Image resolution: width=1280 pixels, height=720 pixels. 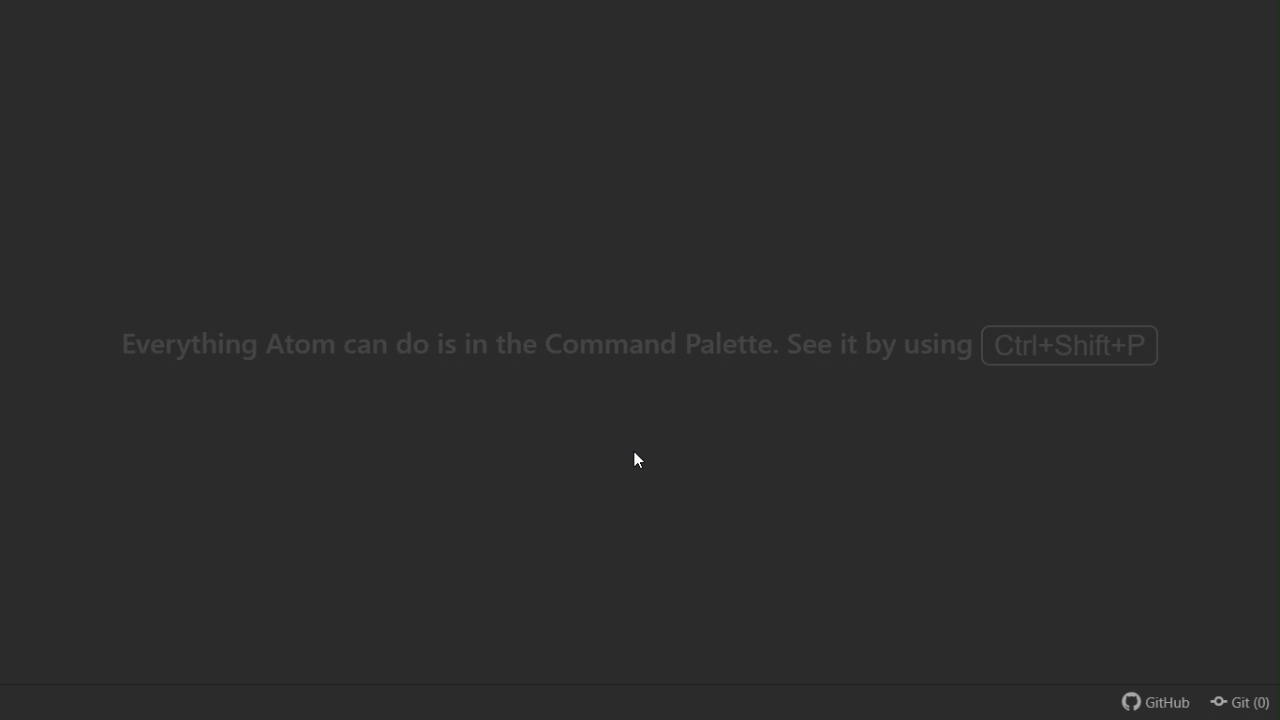 What do you see at coordinates (1160, 700) in the screenshot?
I see `github` at bounding box center [1160, 700].